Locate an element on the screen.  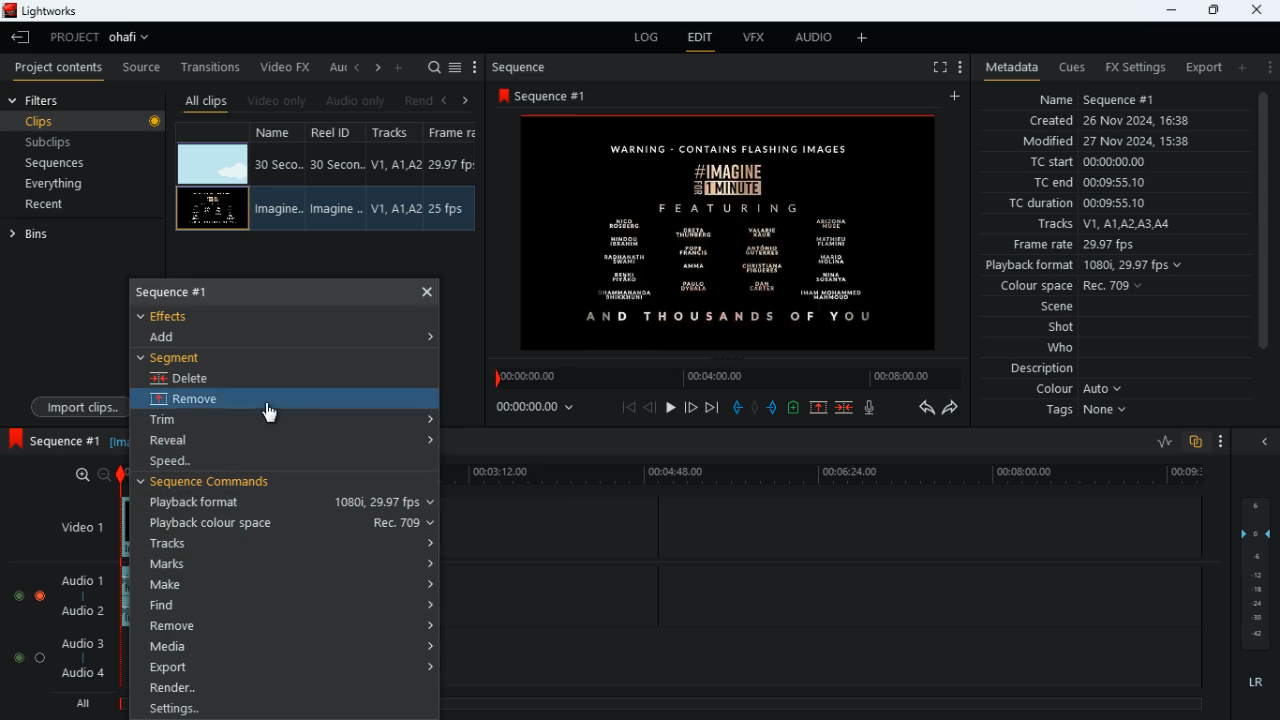
tc start is located at coordinates (1091, 162).